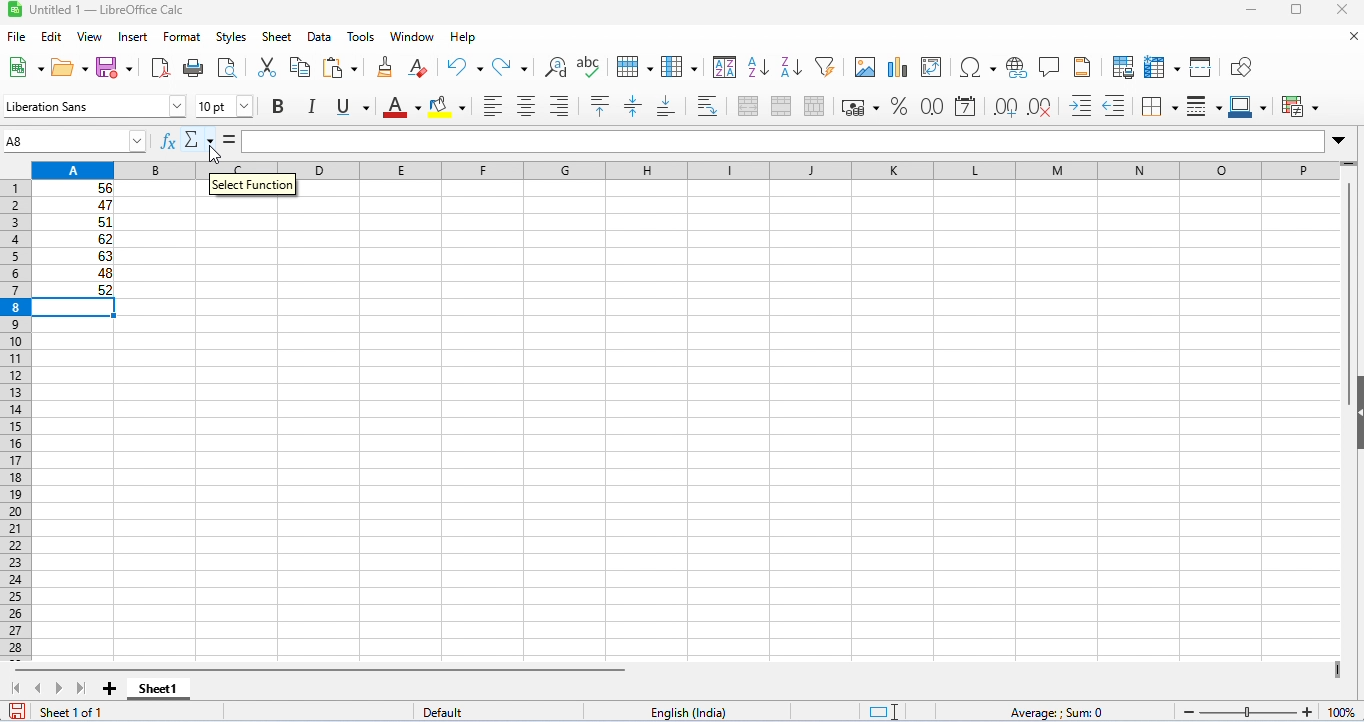 Image resolution: width=1364 pixels, height=722 pixels. I want to click on zoom, so click(1269, 709).